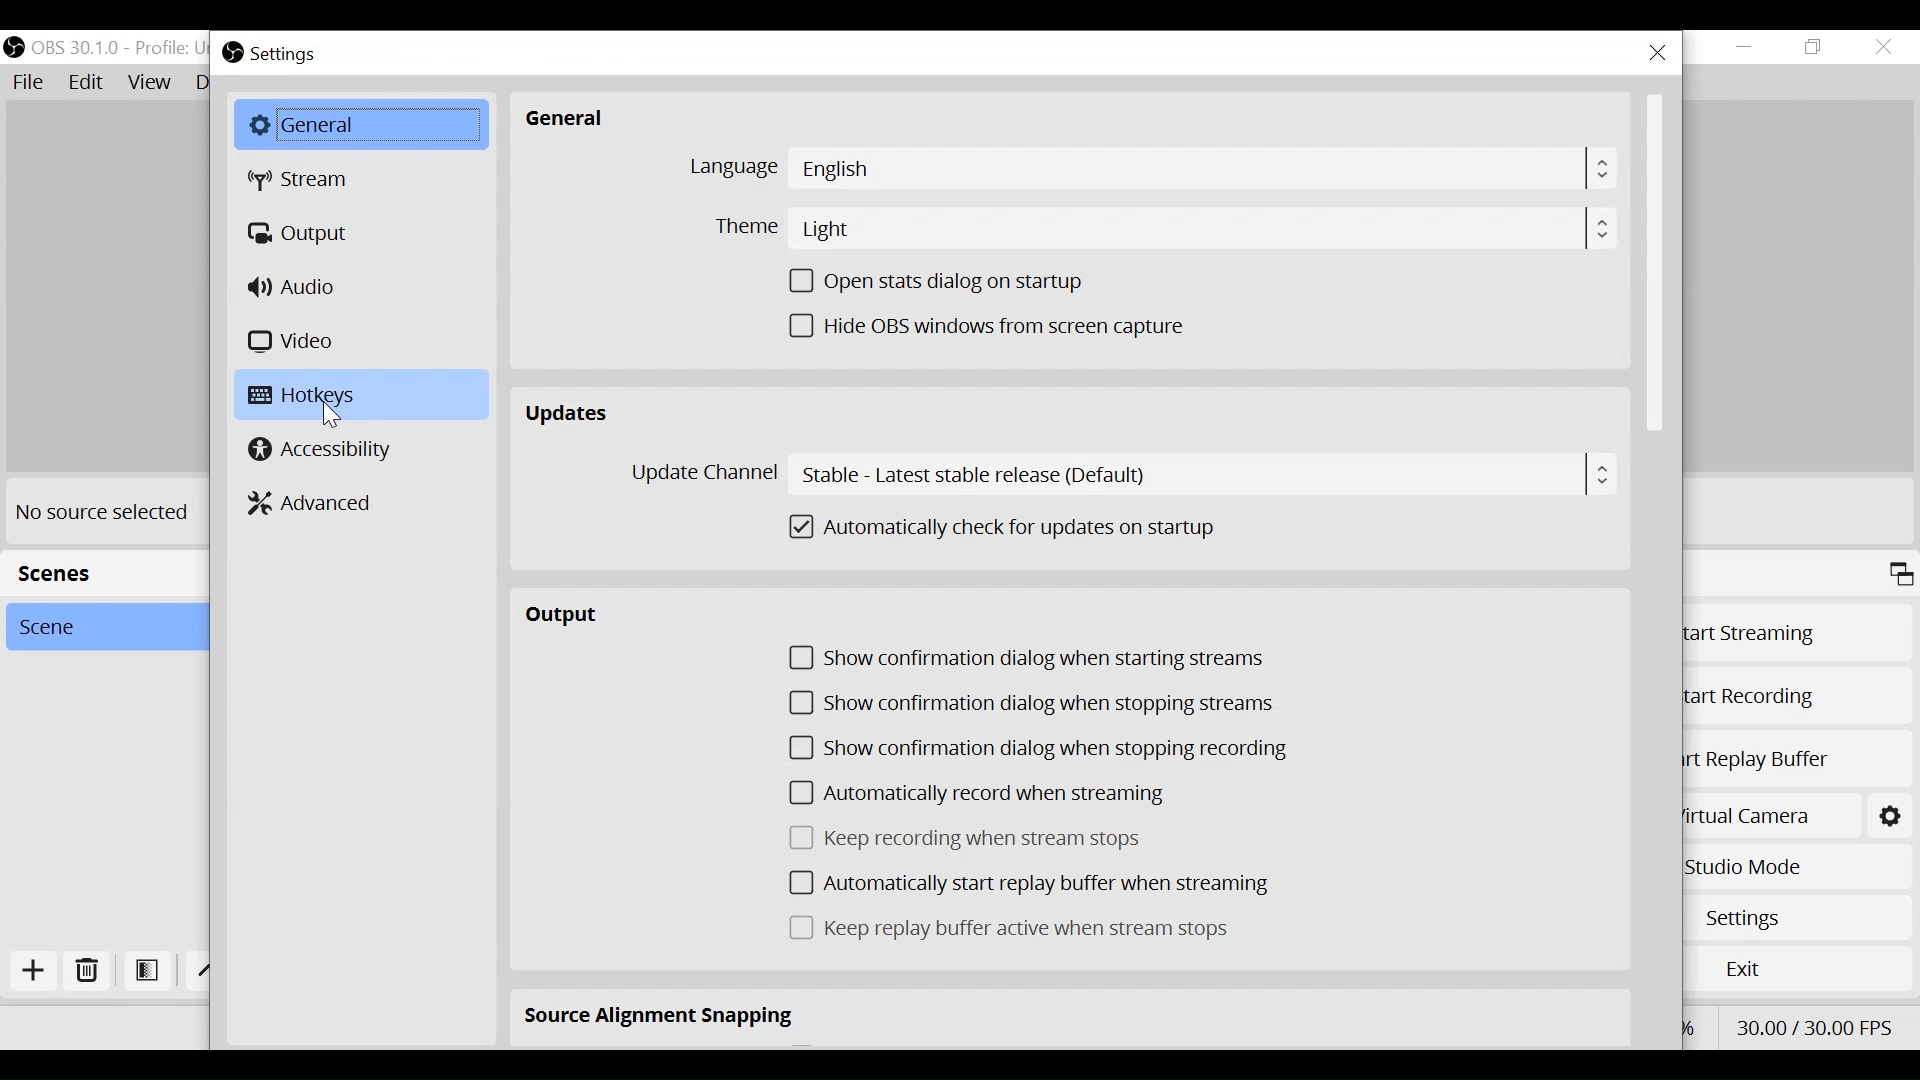 The image size is (1920, 1080). What do you see at coordinates (1797, 636) in the screenshot?
I see `Start Streaming` at bounding box center [1797, 636].